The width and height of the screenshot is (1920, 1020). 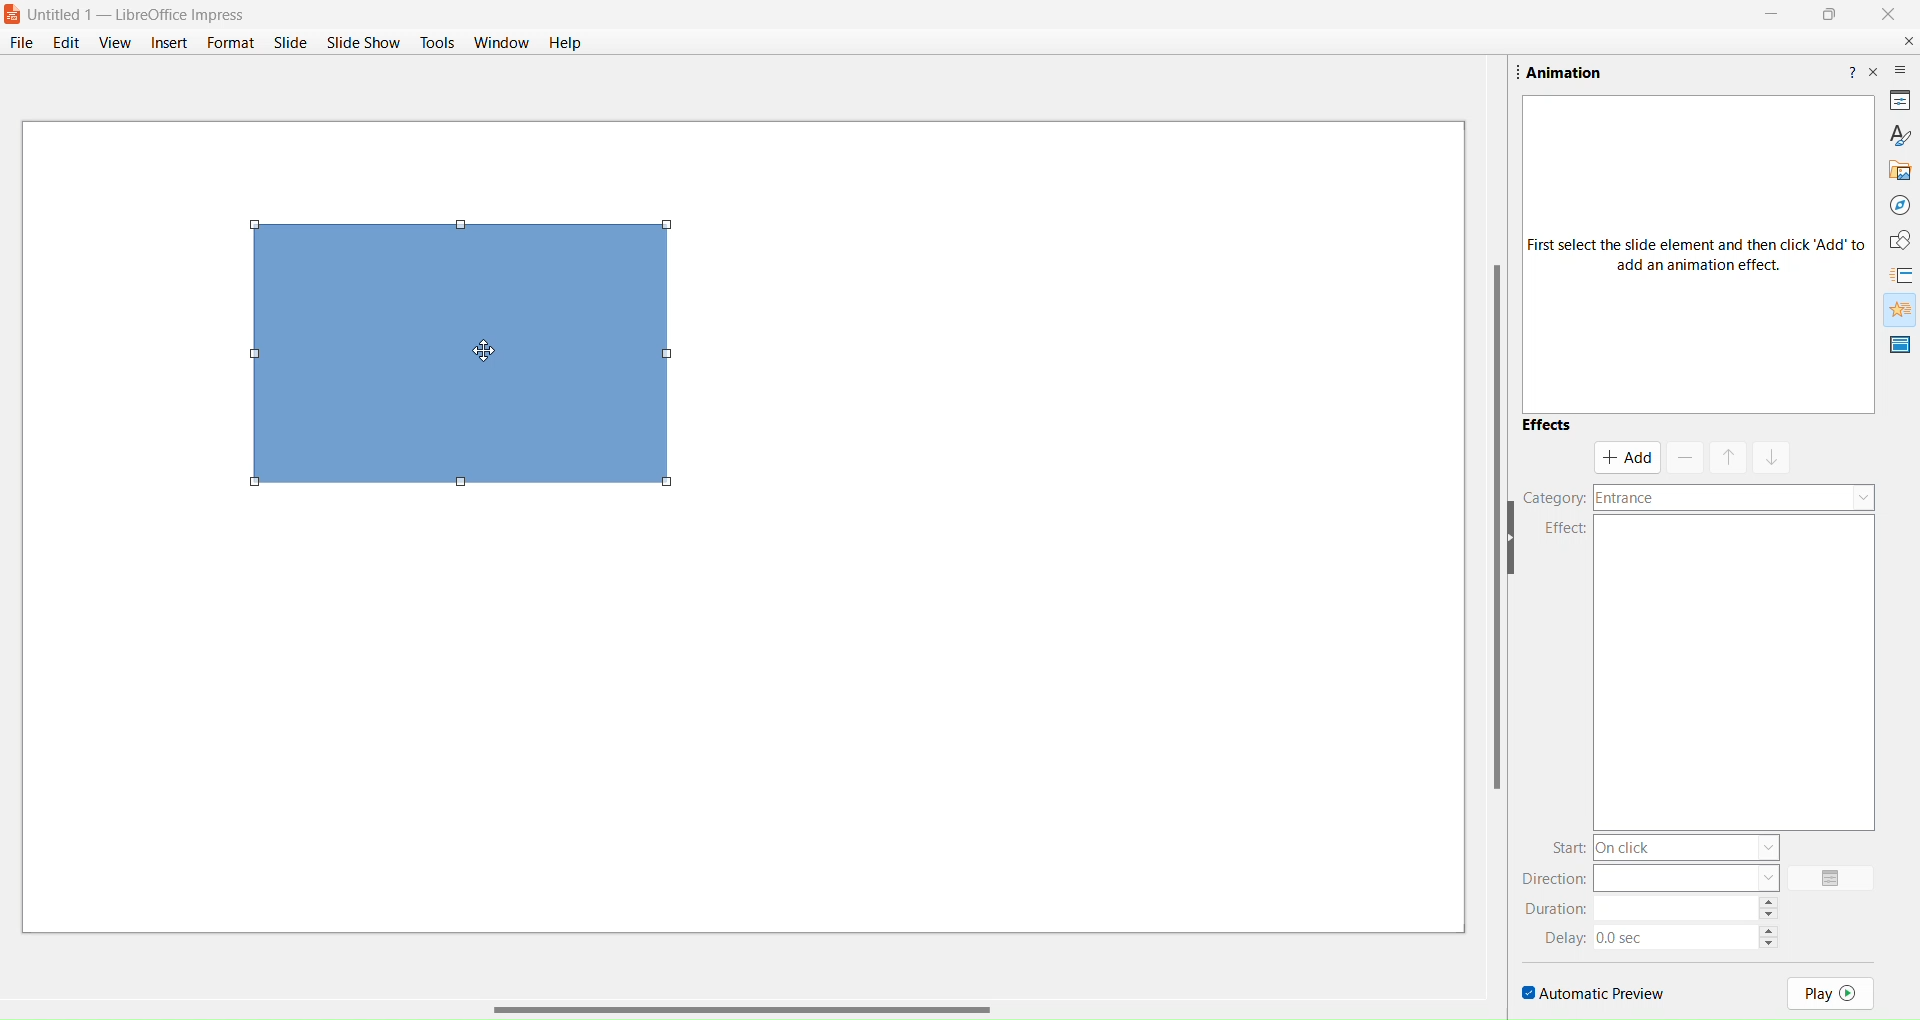 What do you see at coordinates (742, 1000) in the screenshot?
I see `scroll bar` at bounding box center [742, 1000].